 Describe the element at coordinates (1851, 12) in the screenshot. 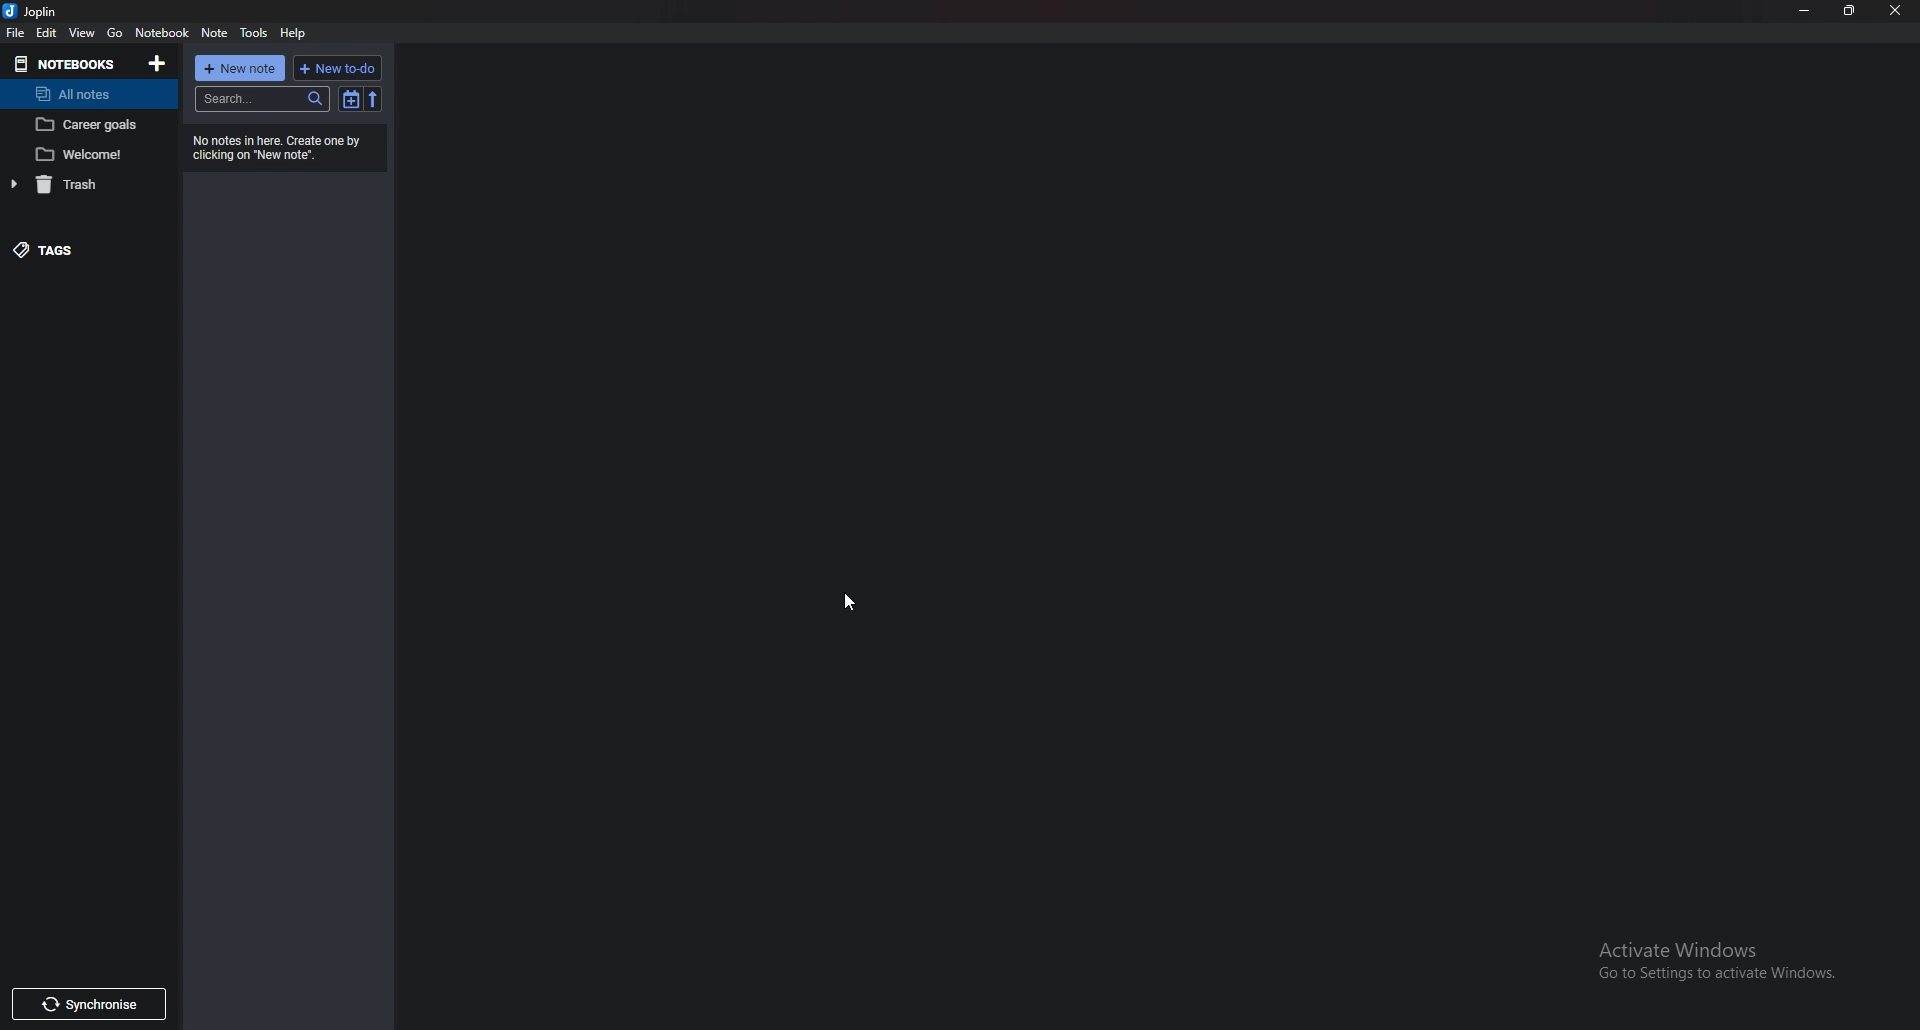

I see `resize` at that location.